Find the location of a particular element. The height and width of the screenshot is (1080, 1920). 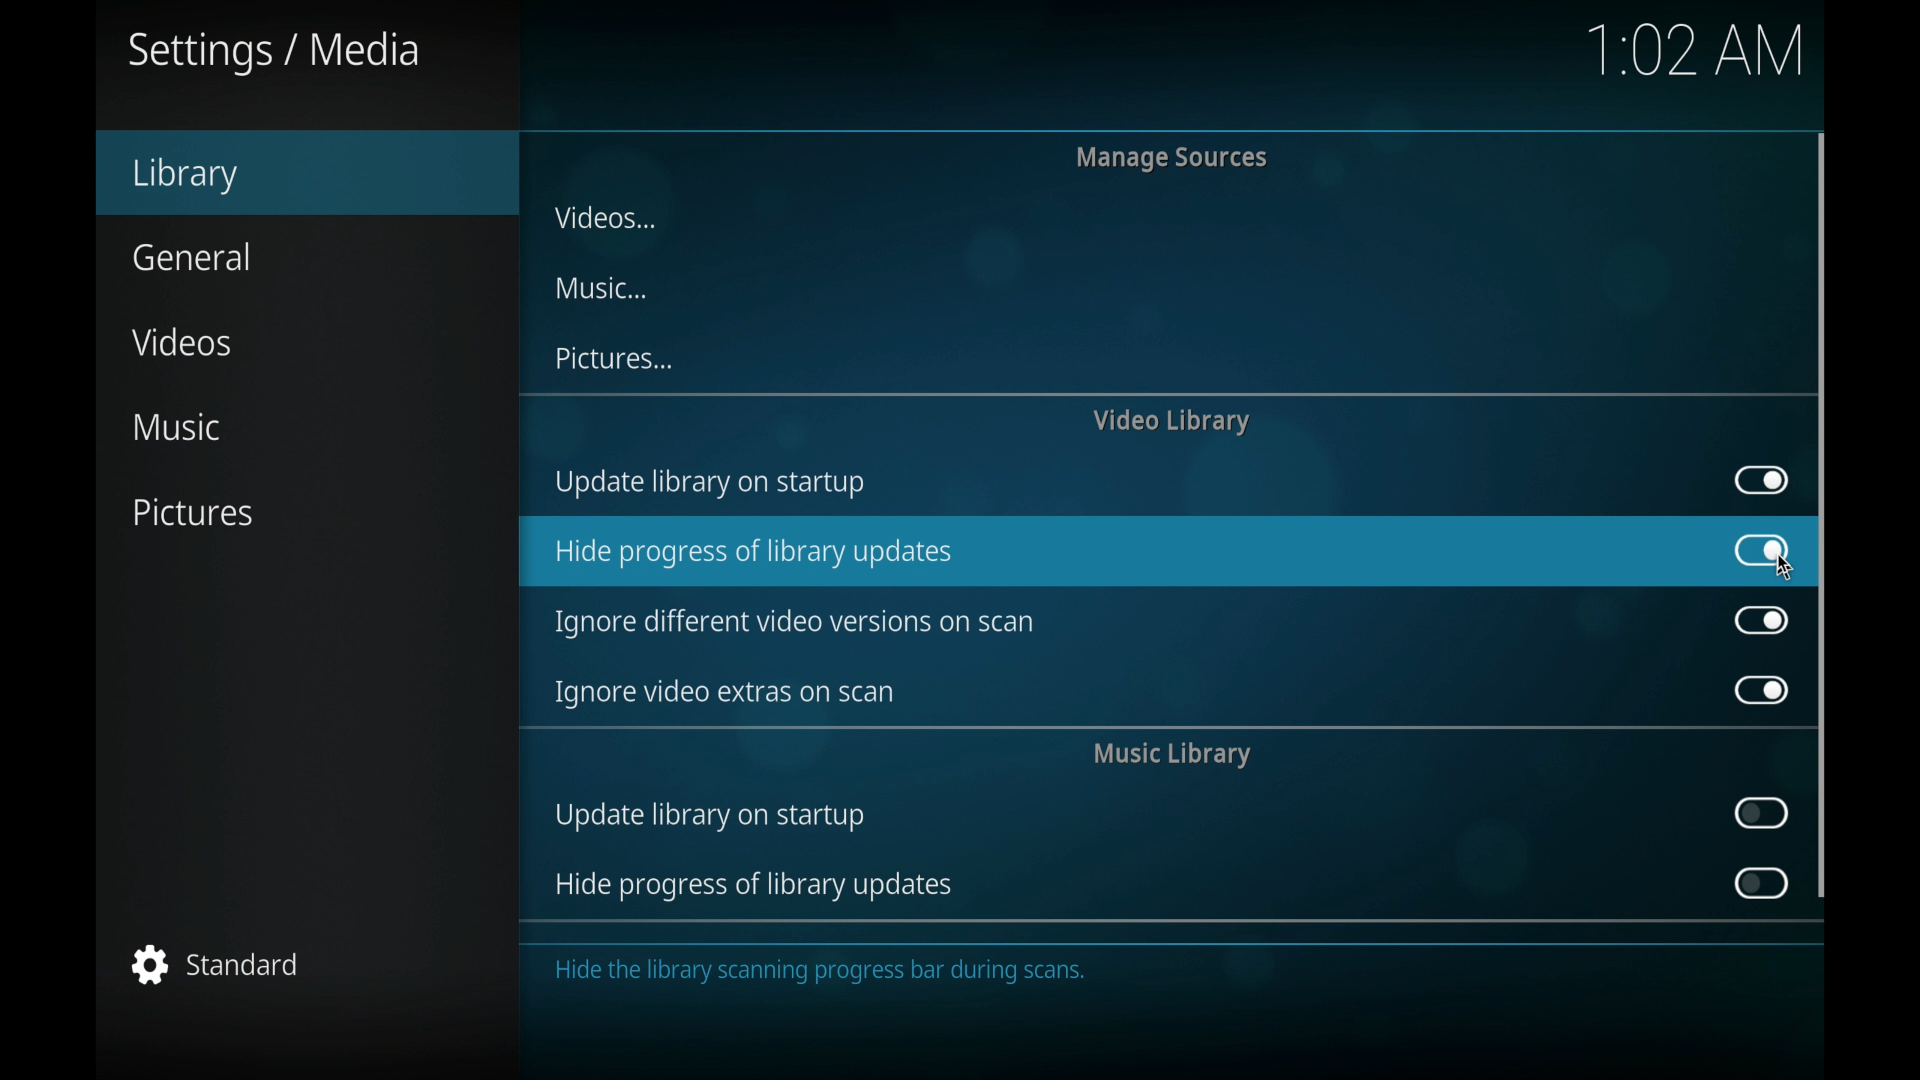

toggle button is located at coordinates (1762, 481).